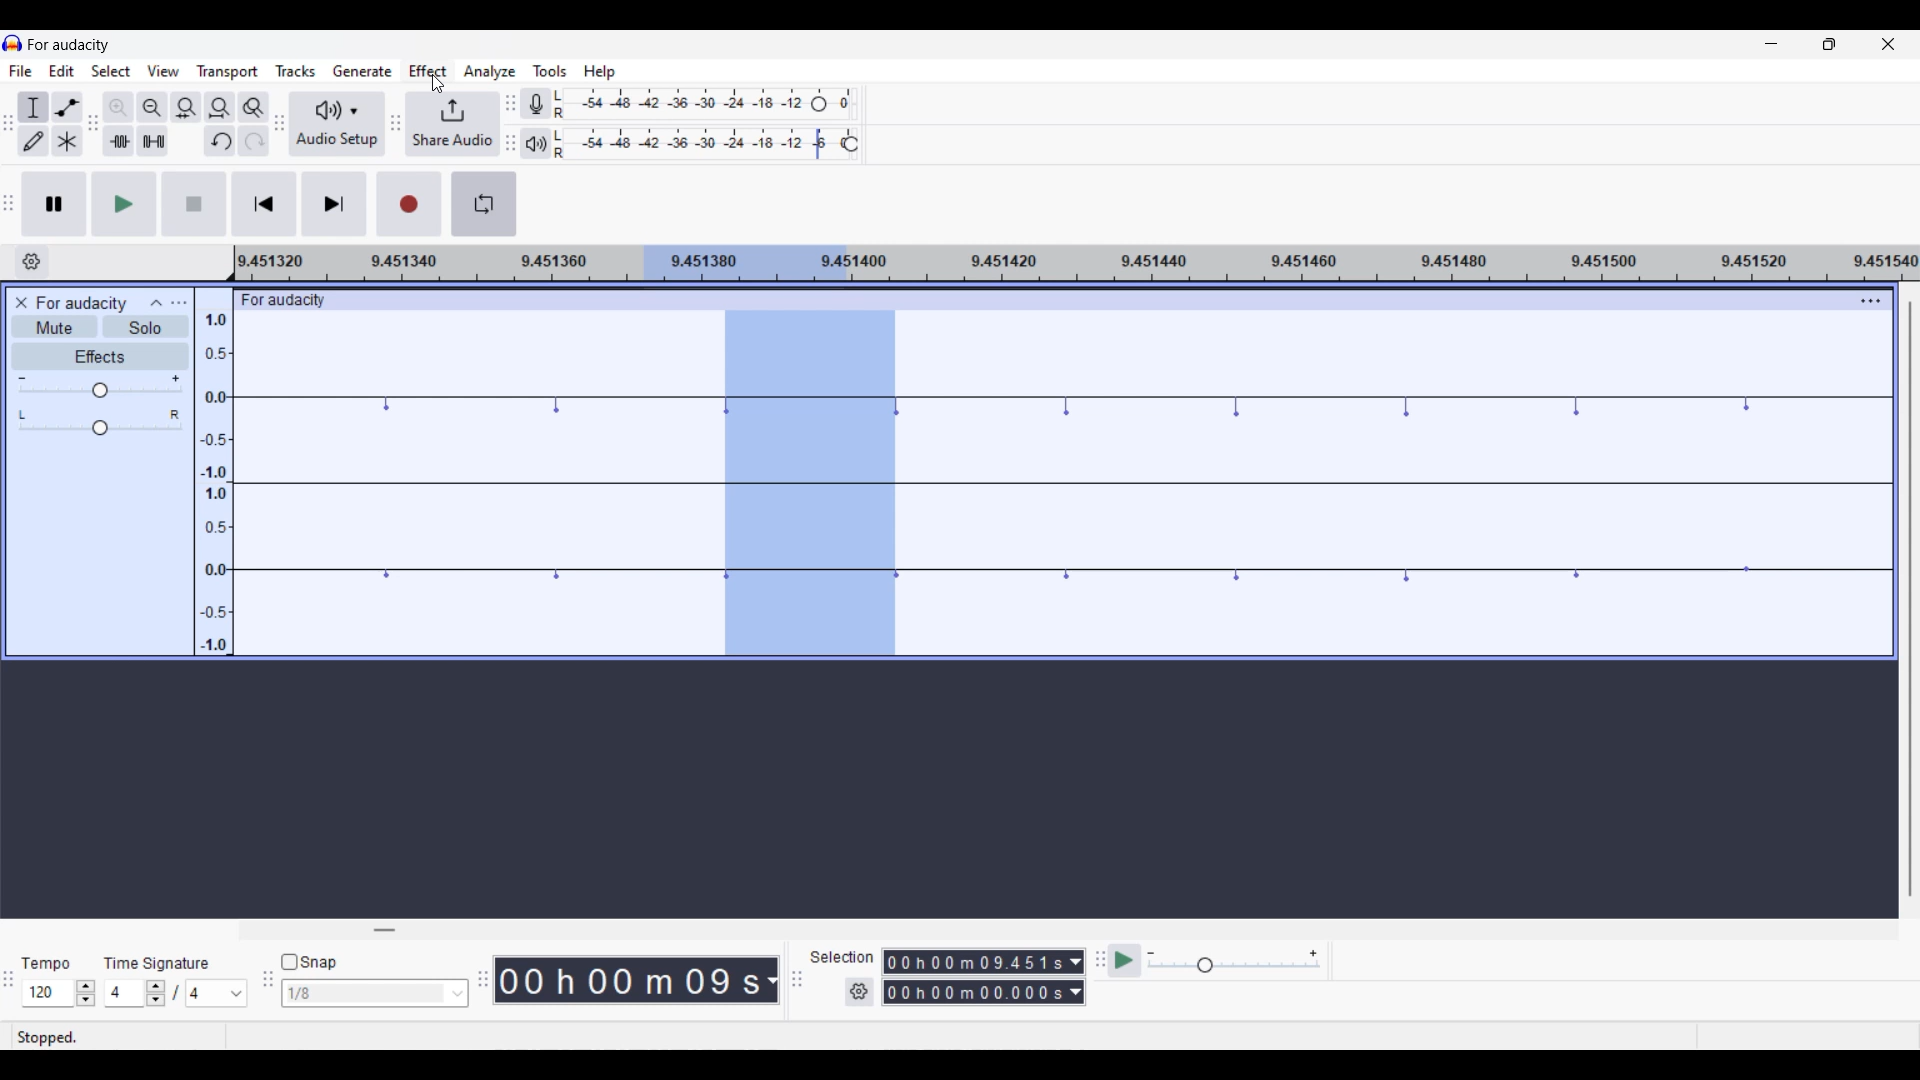  I want to click on Help menu, so click(600, 73).